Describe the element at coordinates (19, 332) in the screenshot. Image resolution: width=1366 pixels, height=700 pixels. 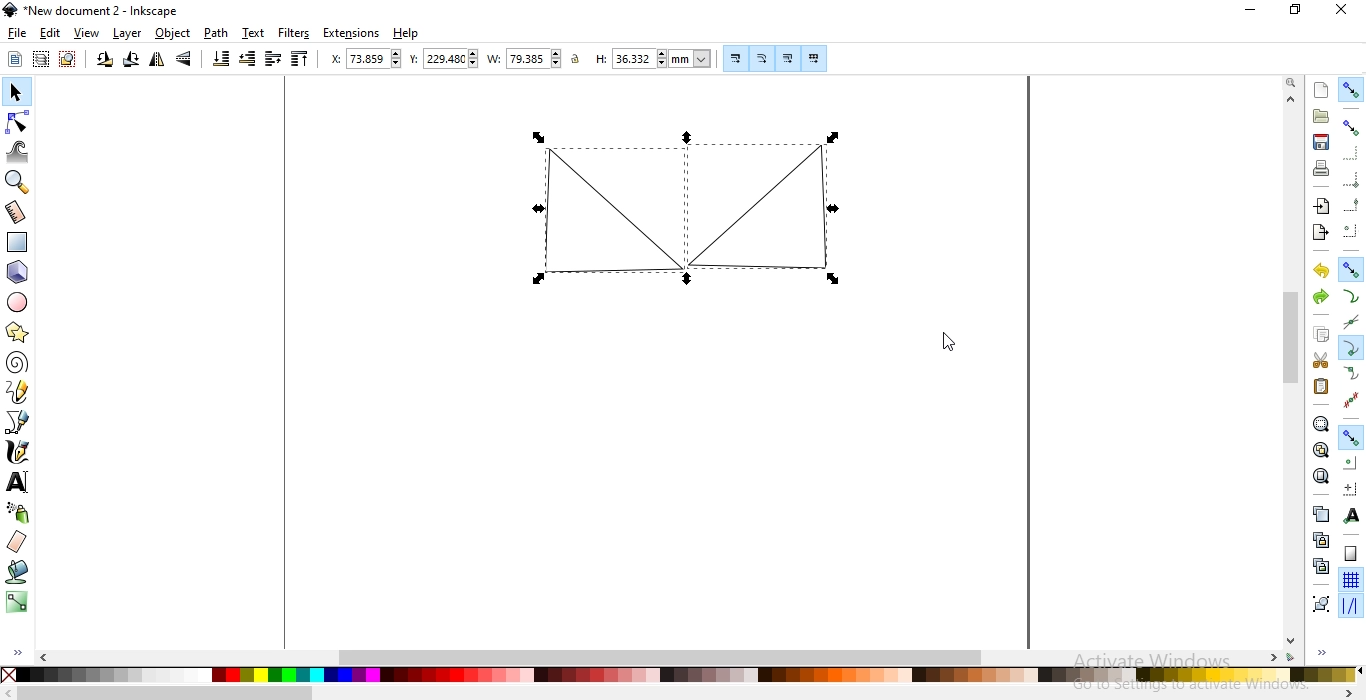
I see `create stars and polygons` at that location.